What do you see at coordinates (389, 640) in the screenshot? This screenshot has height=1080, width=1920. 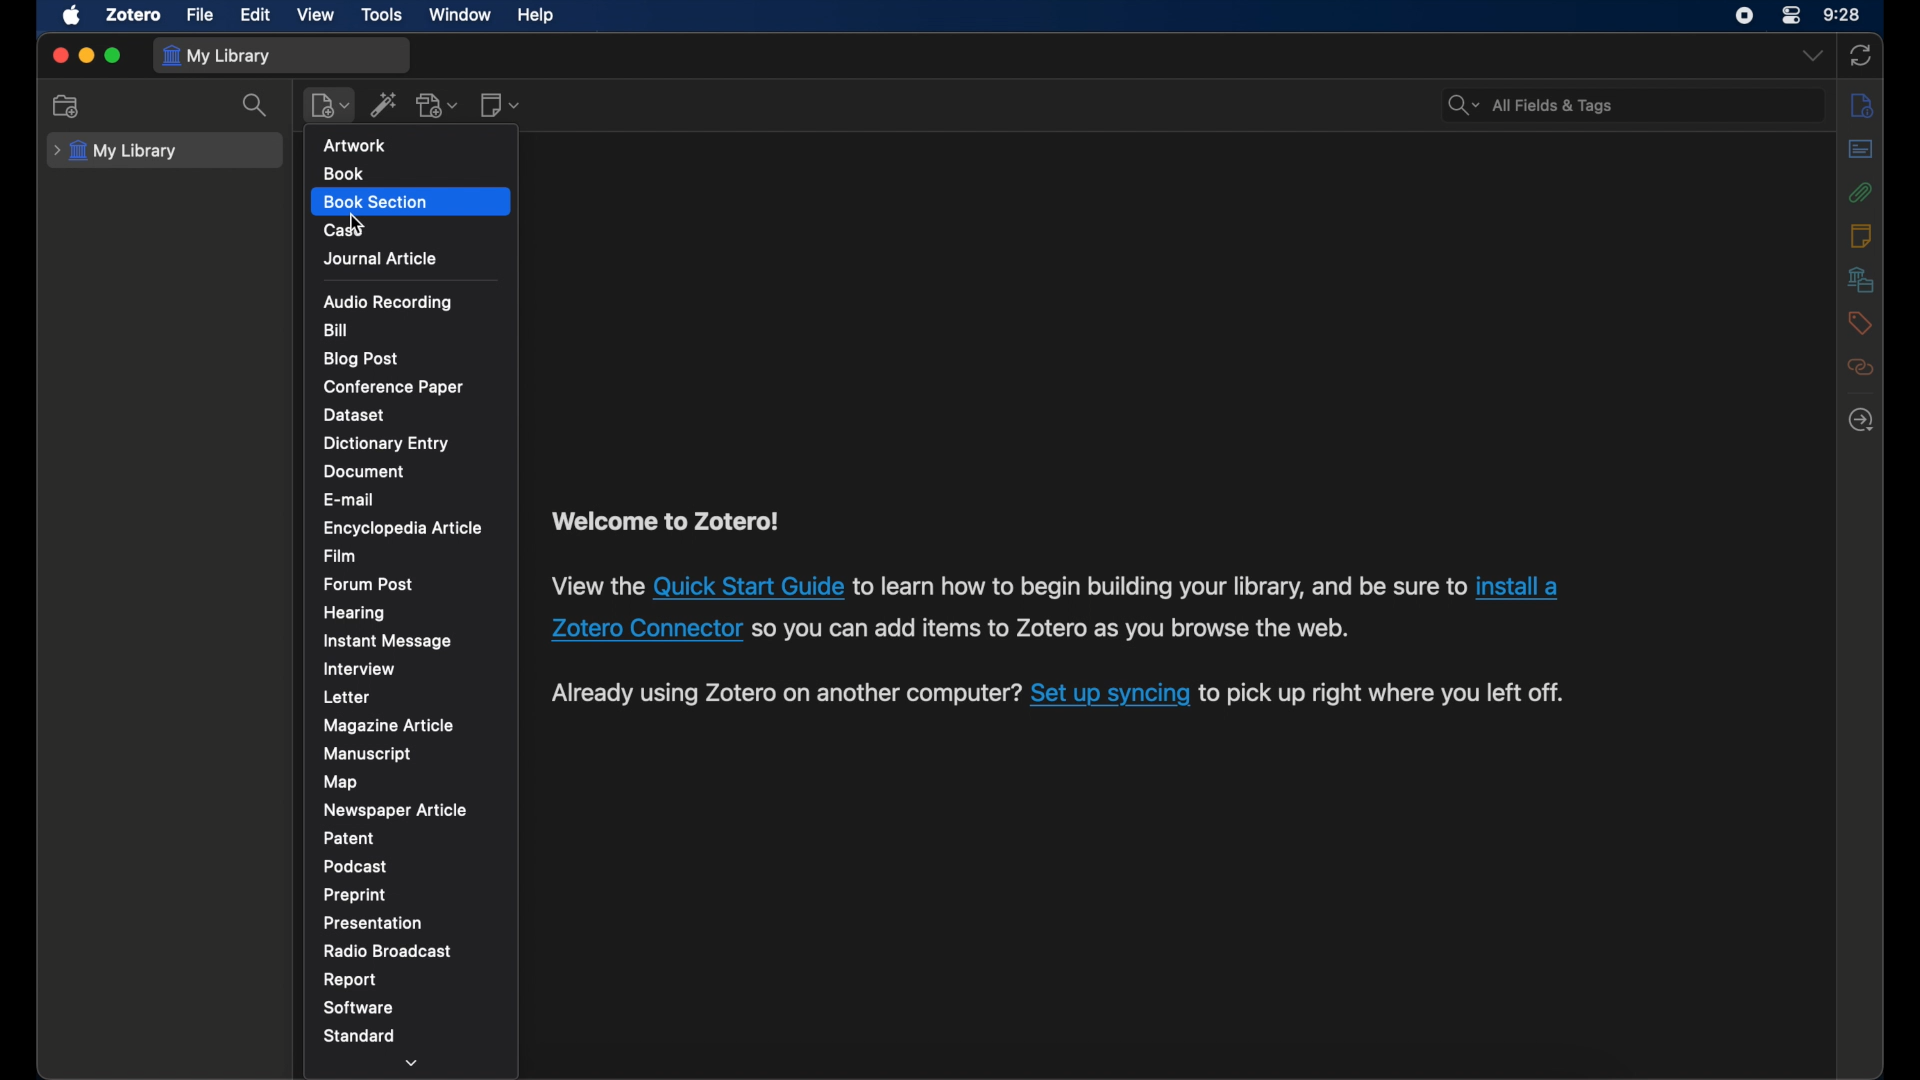 I see `instant message` at bounding box center [389, 640].